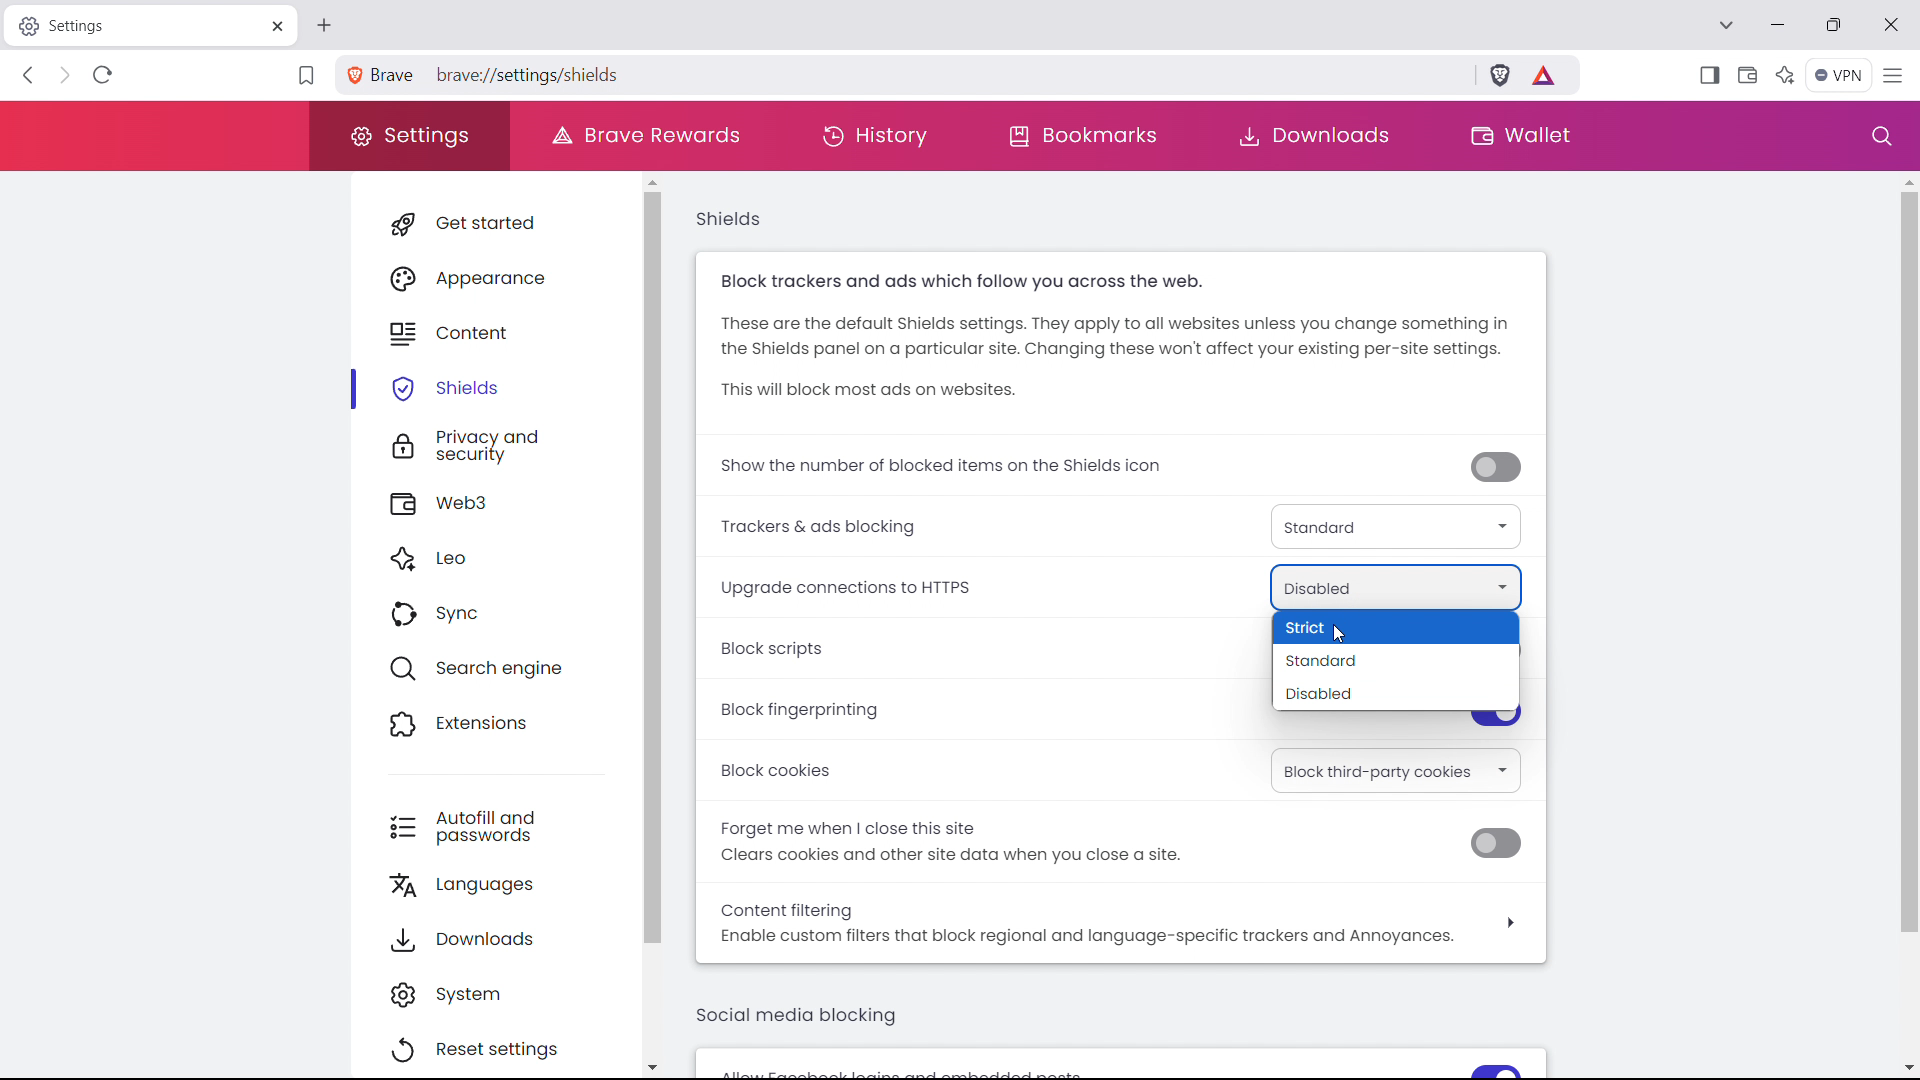  I want to click on scrollbar, so click(1908, 562).